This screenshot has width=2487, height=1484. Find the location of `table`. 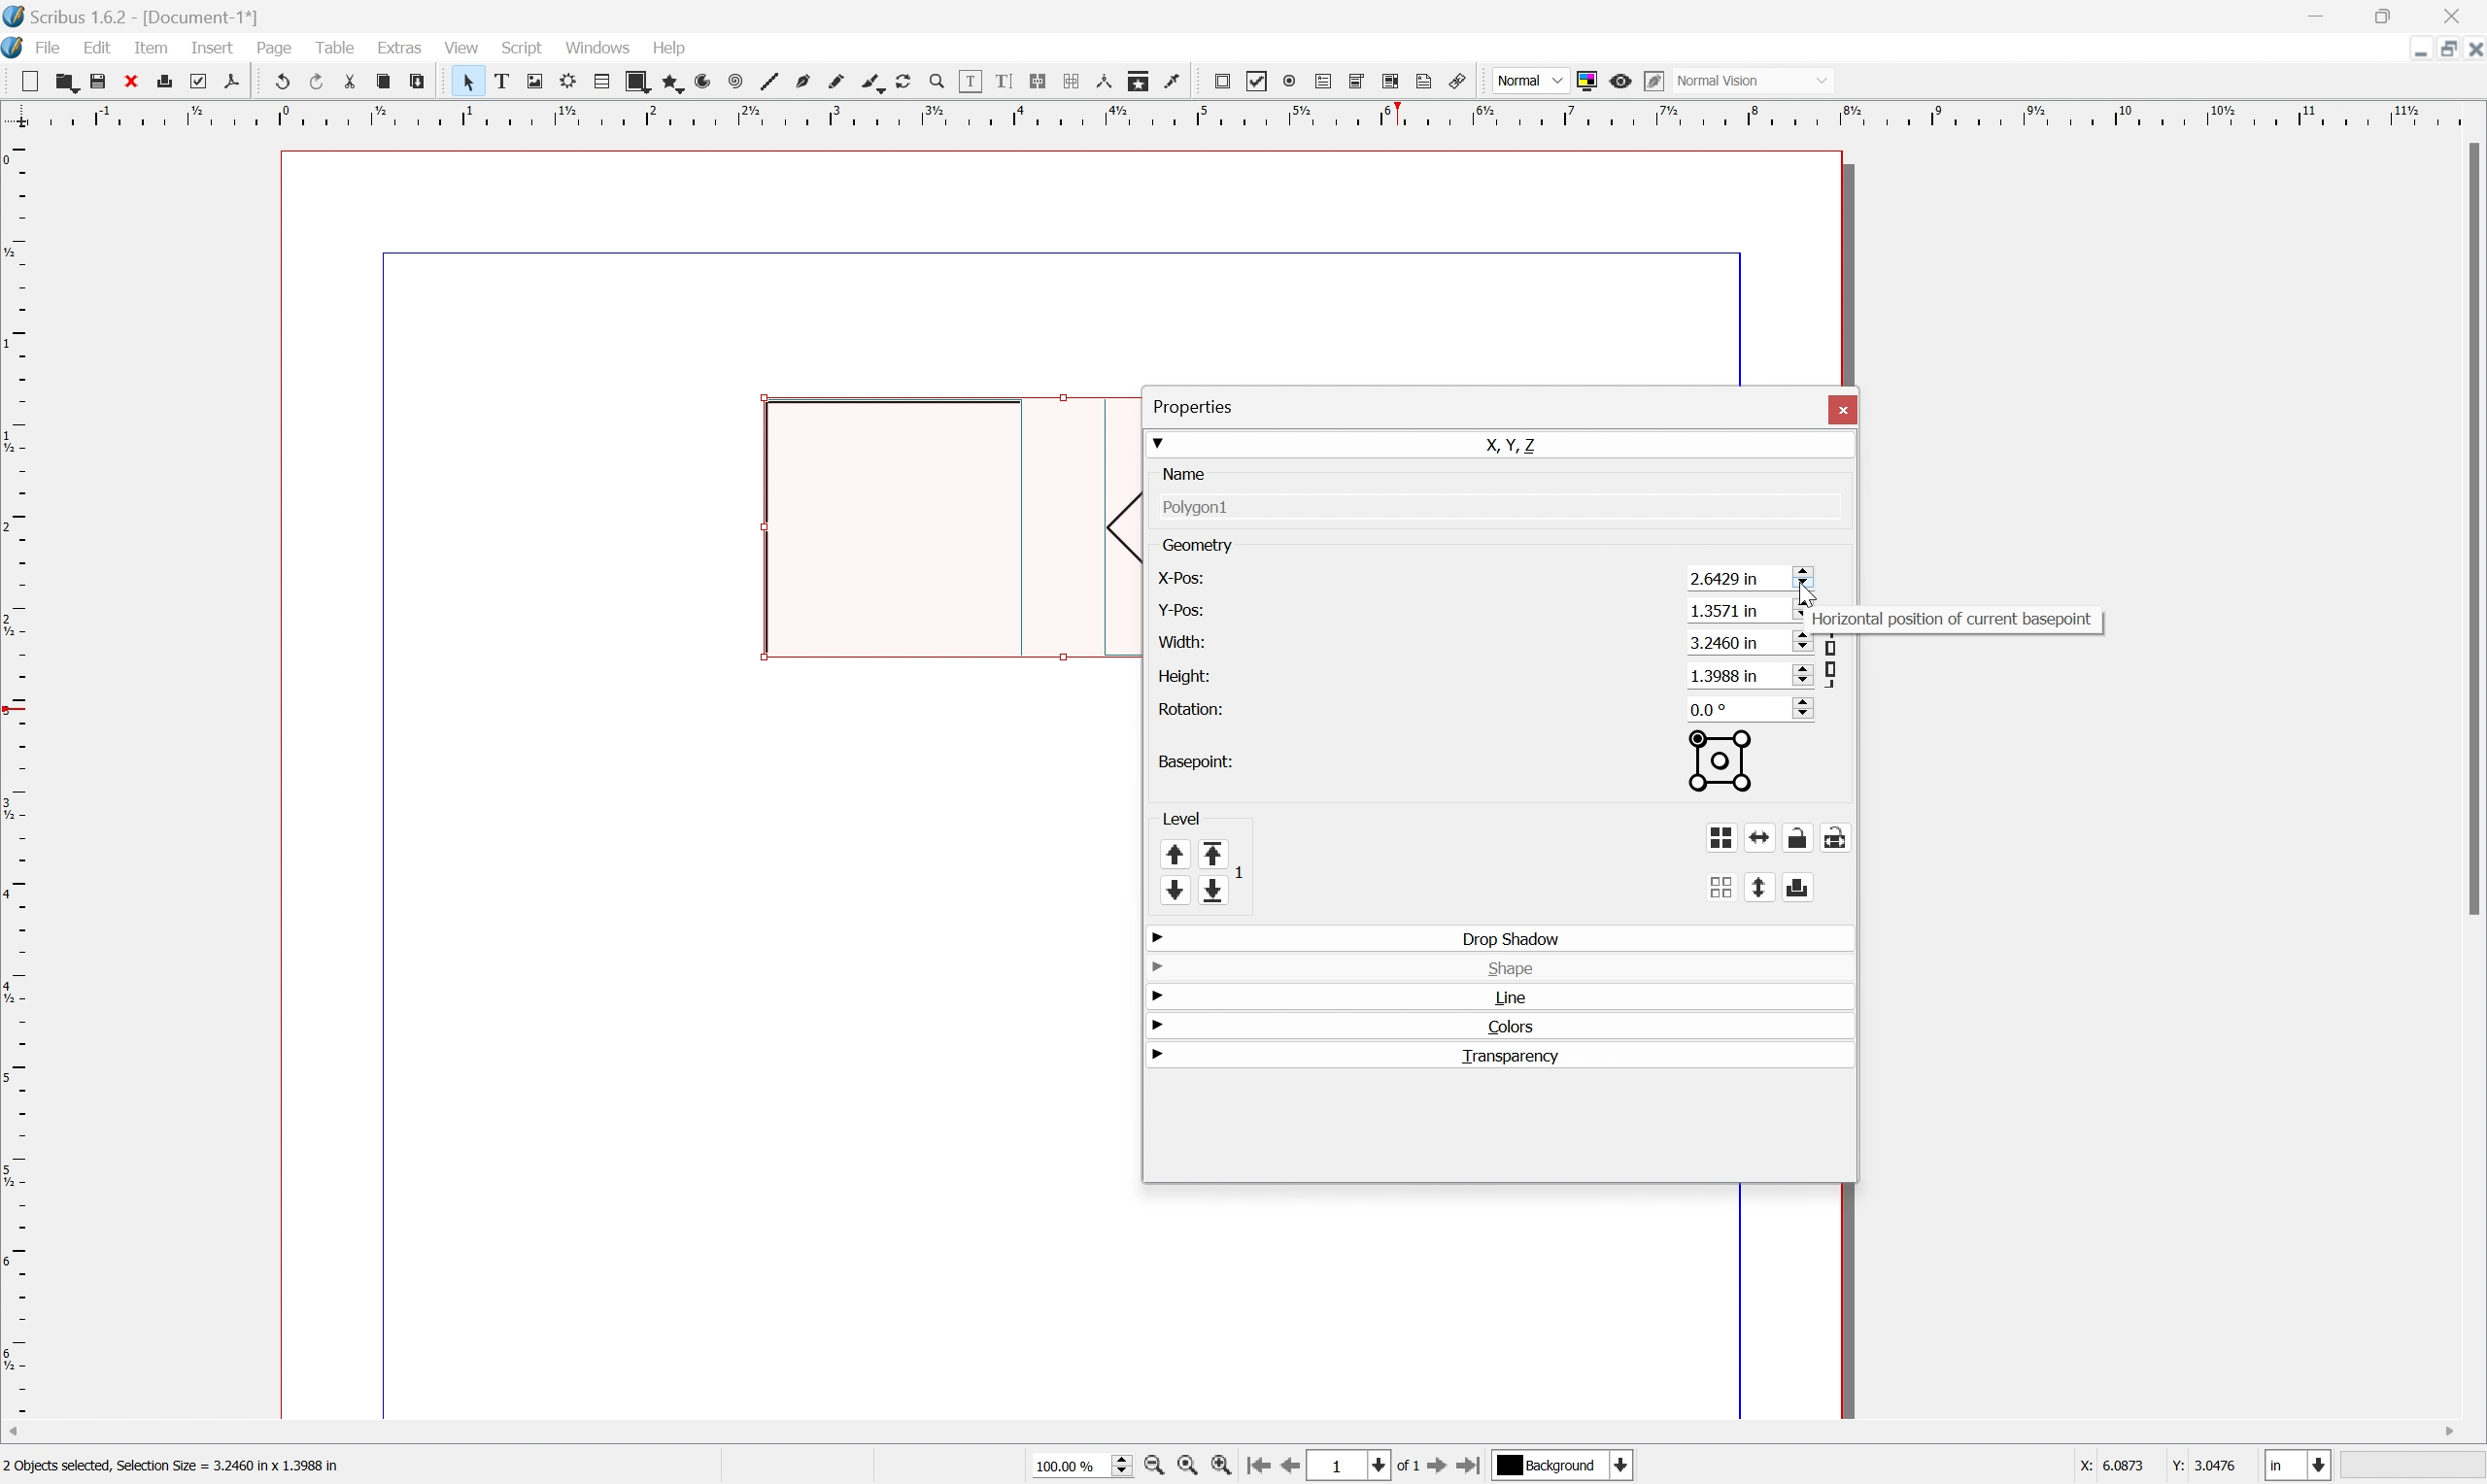

table is located at coordinates (339, 49).